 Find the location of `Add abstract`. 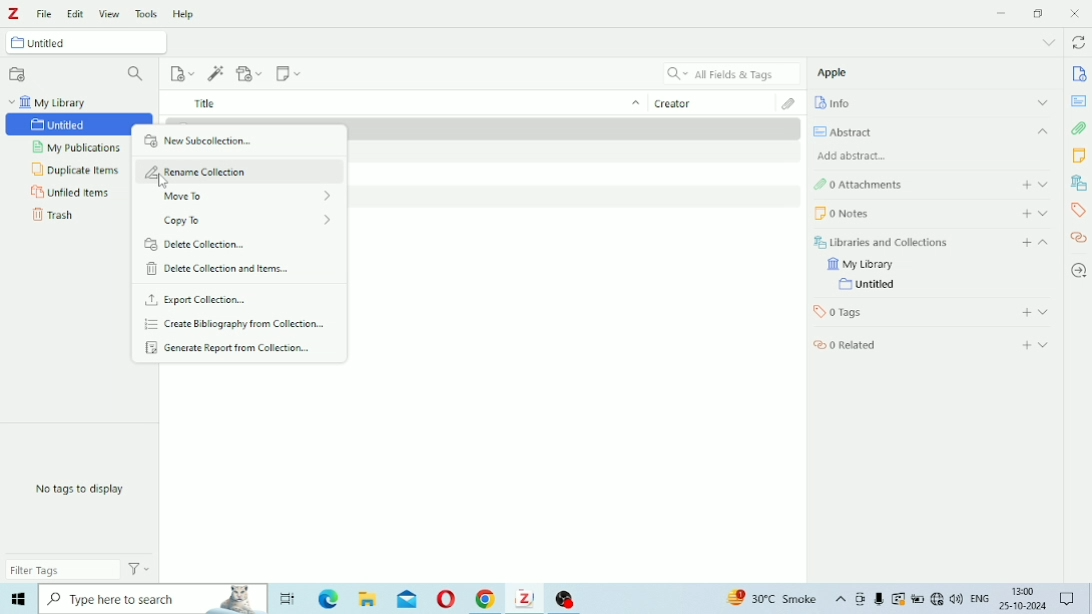

Add abstract is located at coordinates (853, 155).